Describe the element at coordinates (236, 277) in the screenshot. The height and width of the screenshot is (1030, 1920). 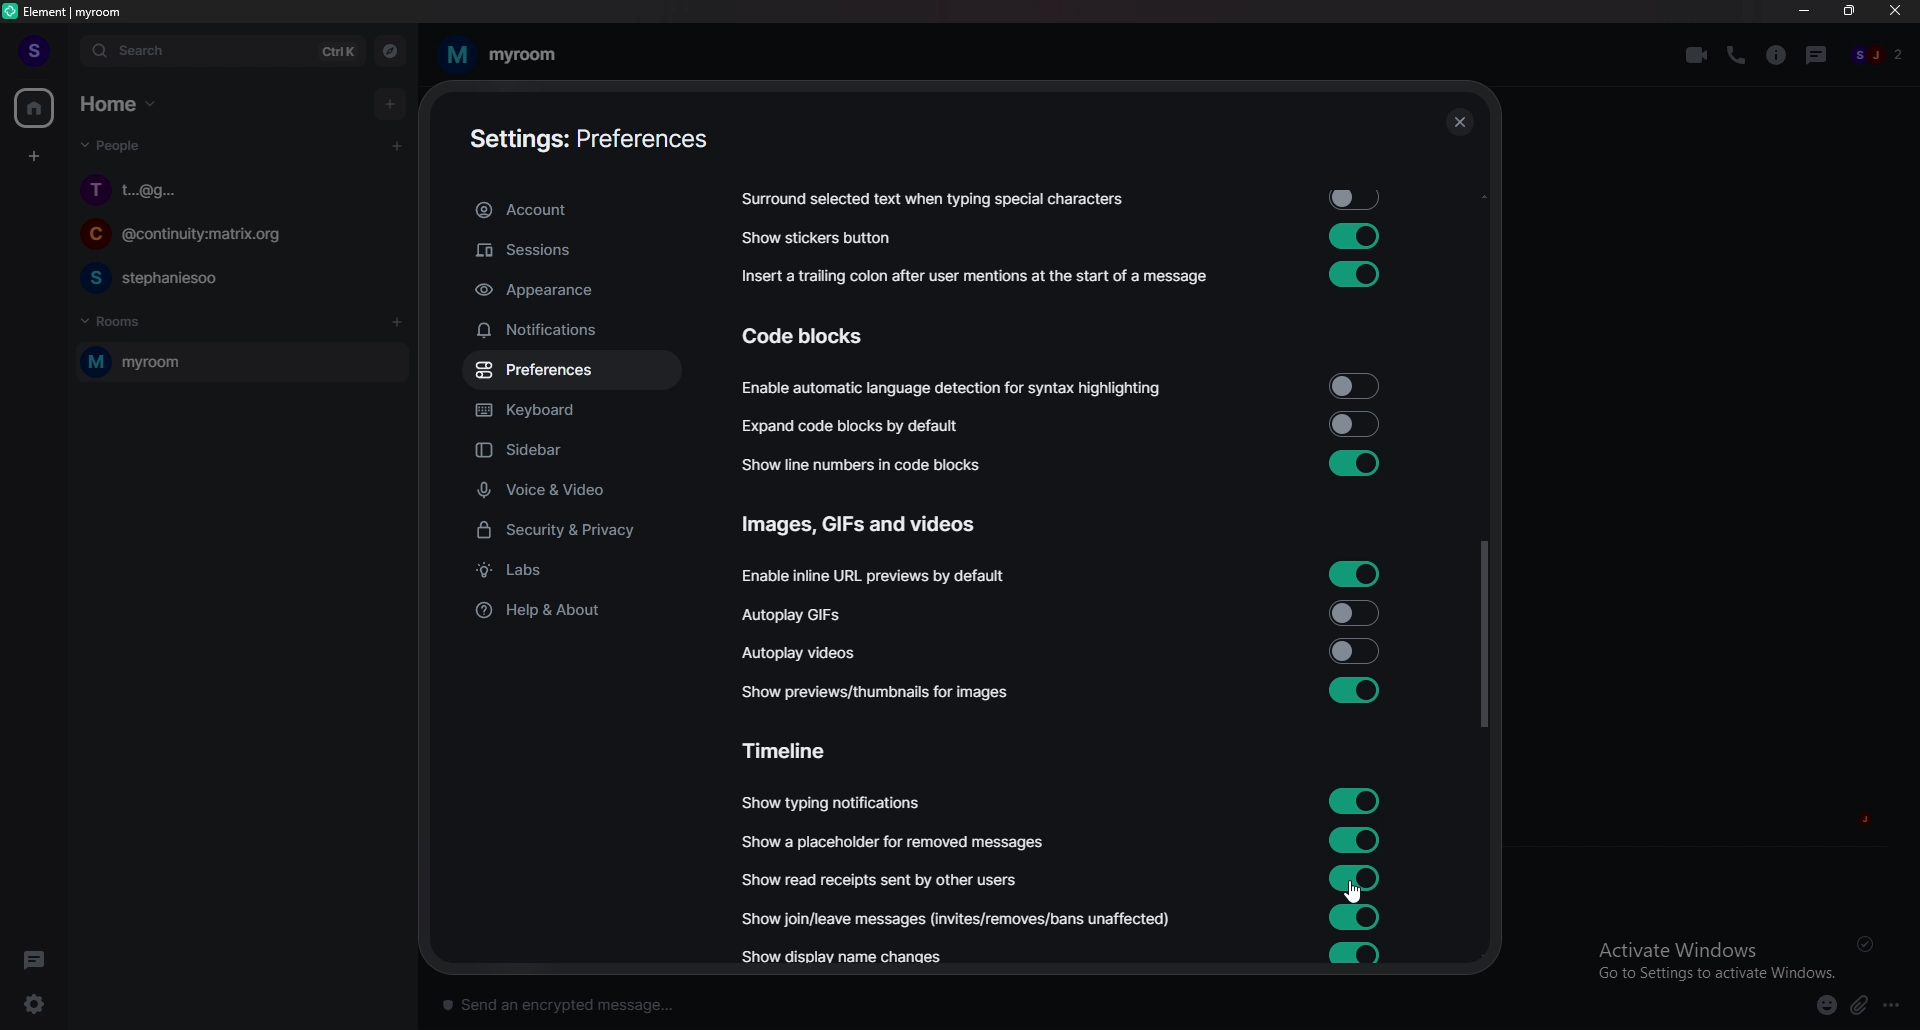
I see `chat` at that location.